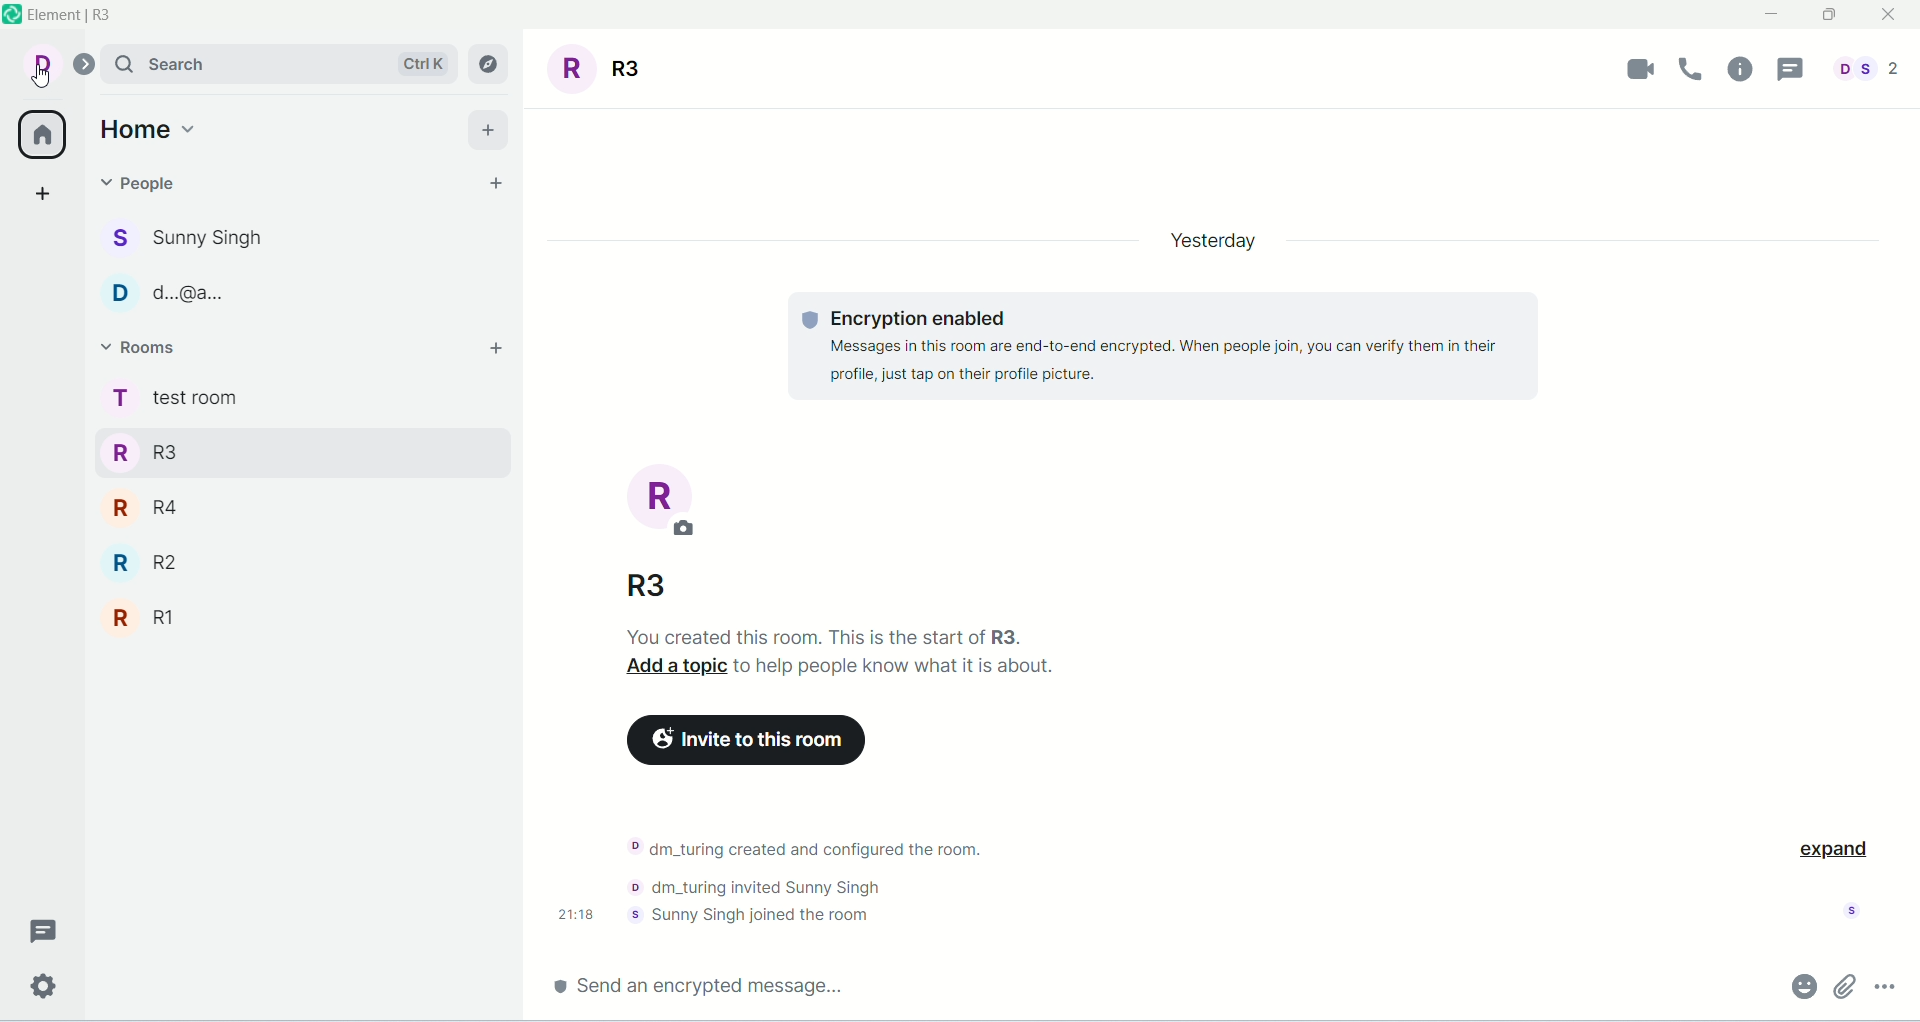 Image resolution: width=1920 pixels, height=1022 pixels. I want to click on maximize, so click(1829, 17).